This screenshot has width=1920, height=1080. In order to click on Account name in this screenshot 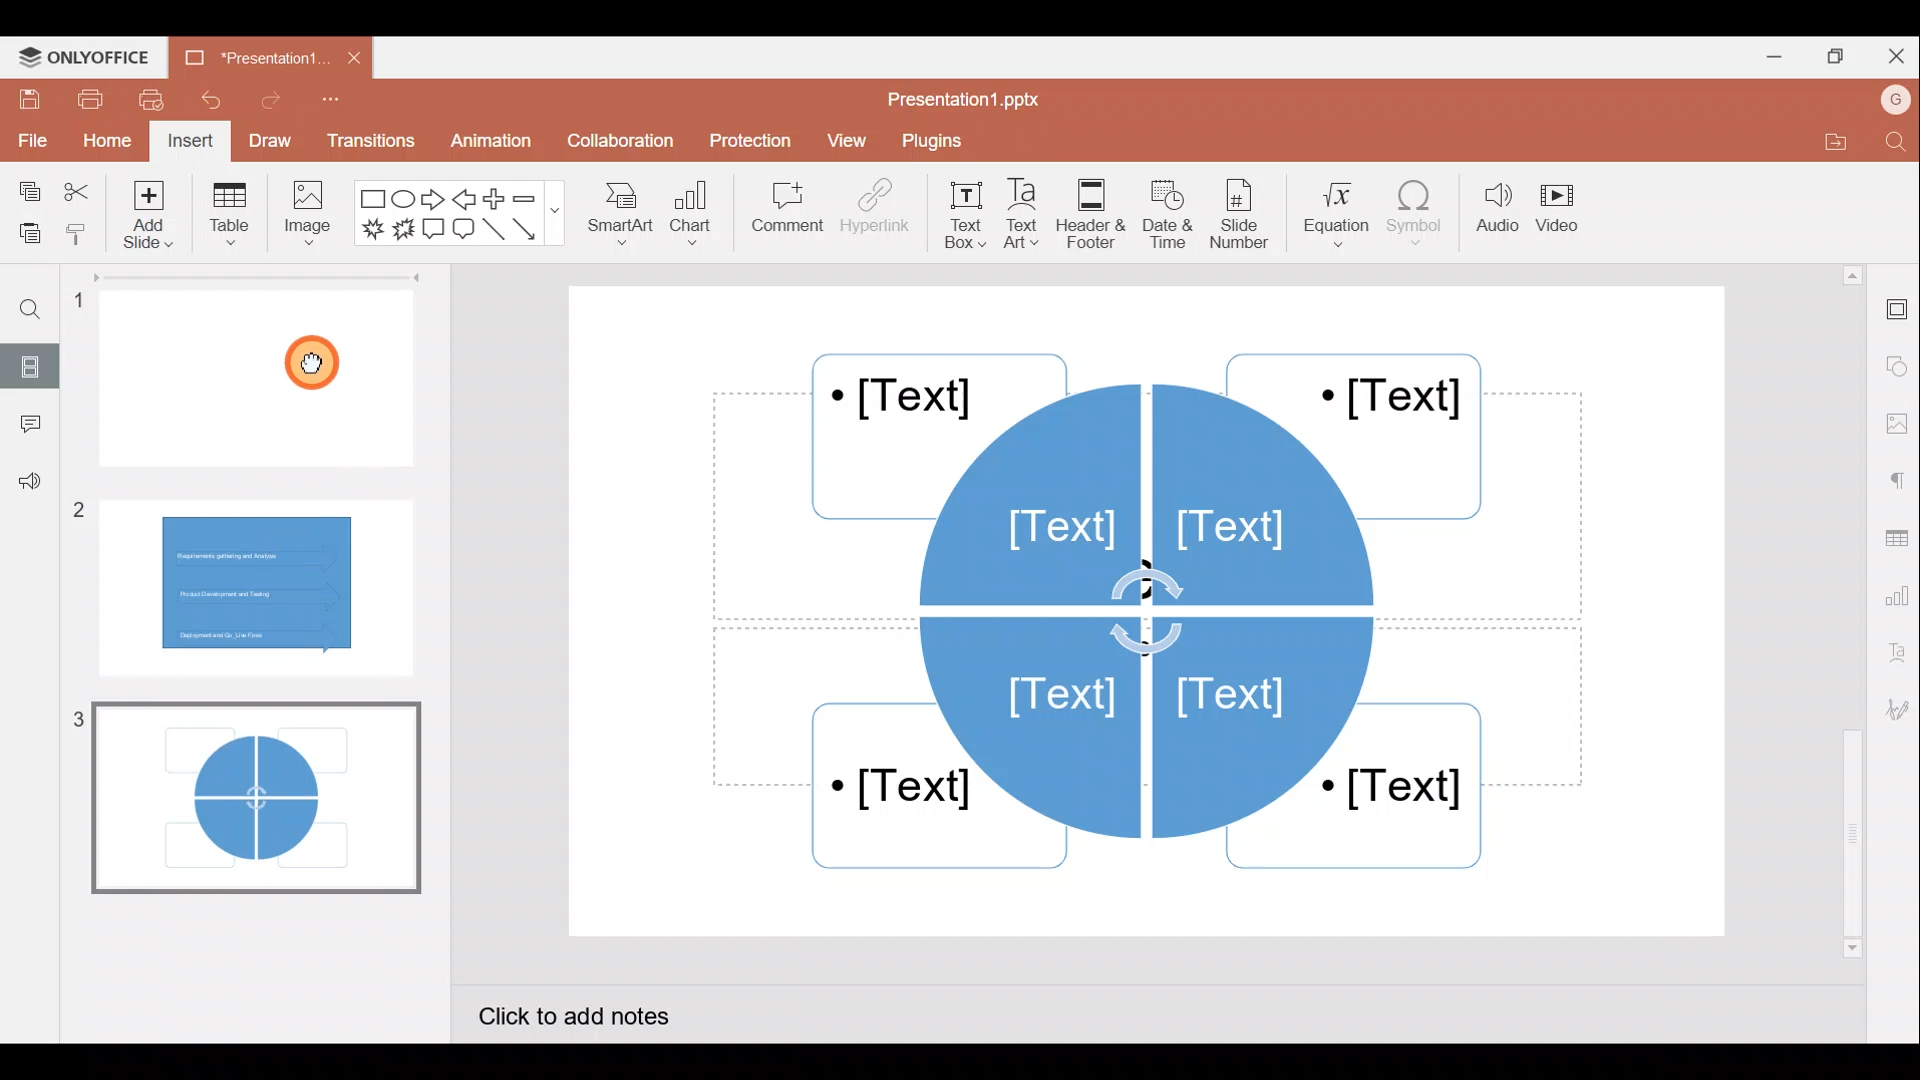, I will do `click(1888, 103)`.